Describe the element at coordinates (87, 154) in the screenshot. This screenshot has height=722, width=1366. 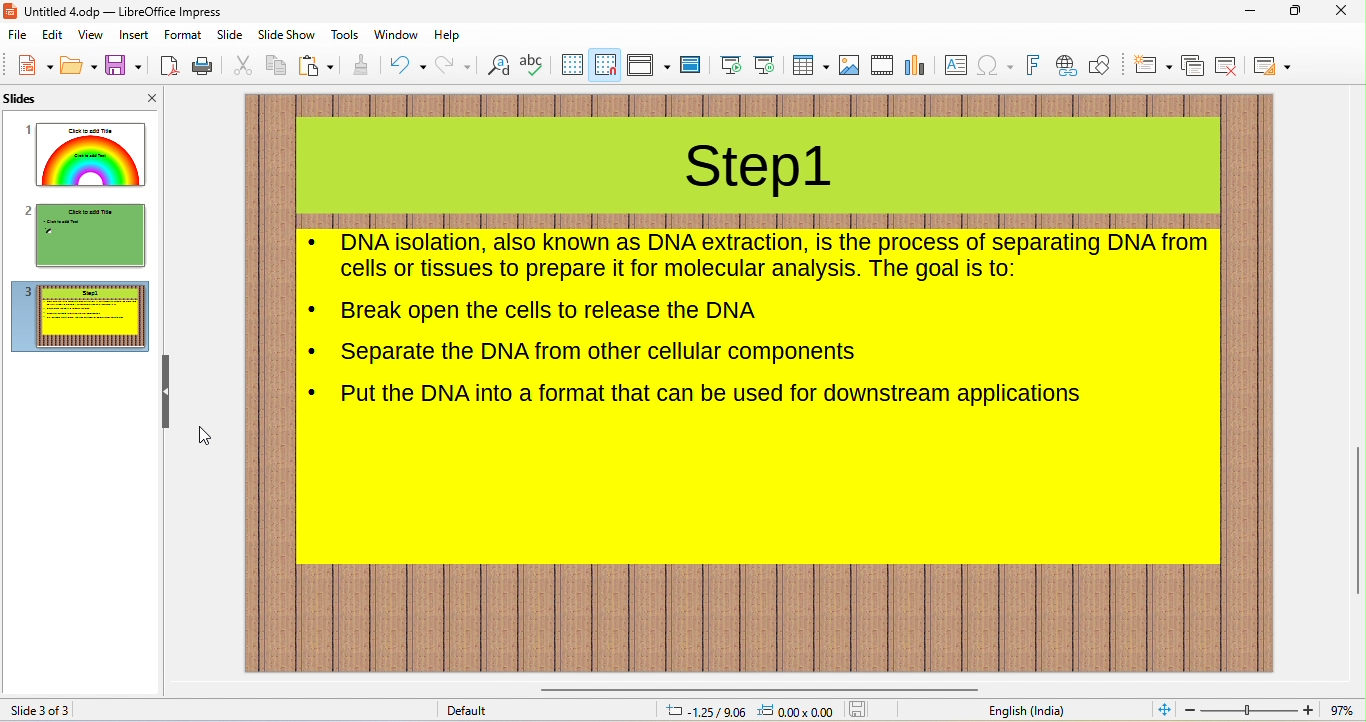
I see `slide1` at that location.